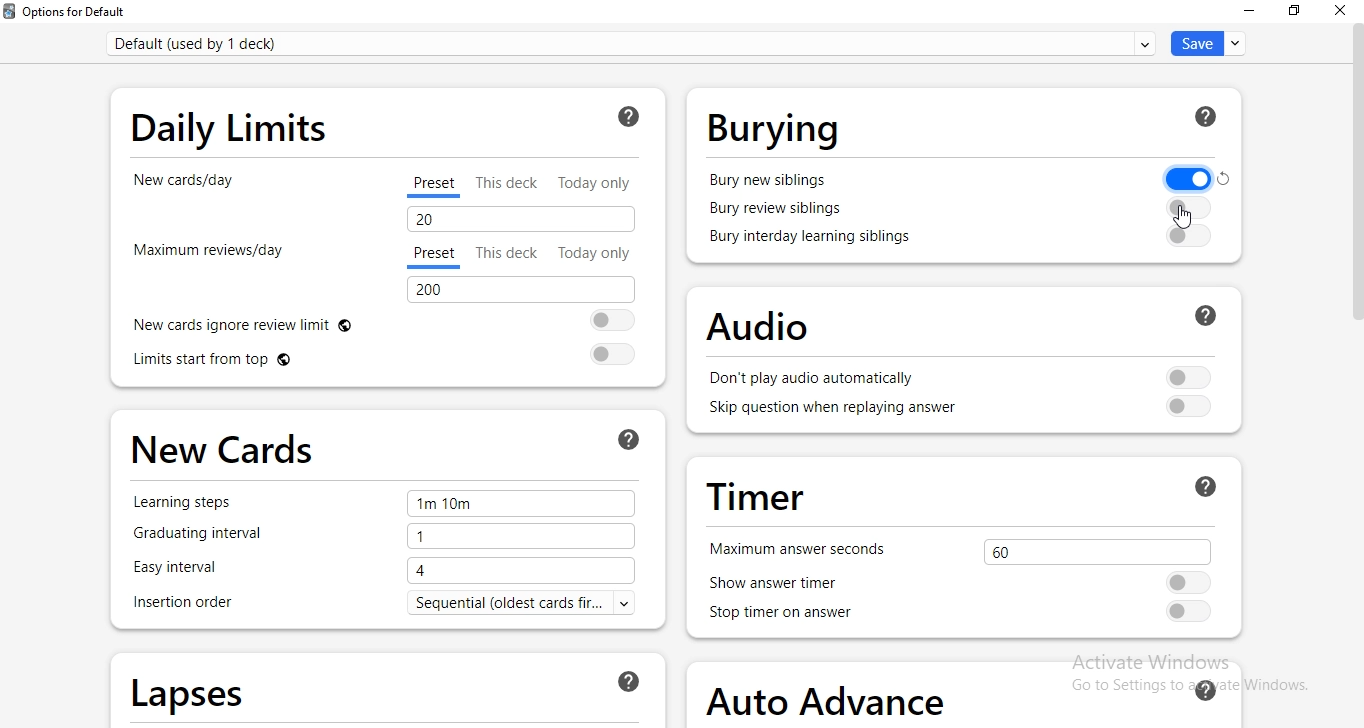 This screenshot has width=1364, height=728. I want to click on auto advance, so click(831, 694).